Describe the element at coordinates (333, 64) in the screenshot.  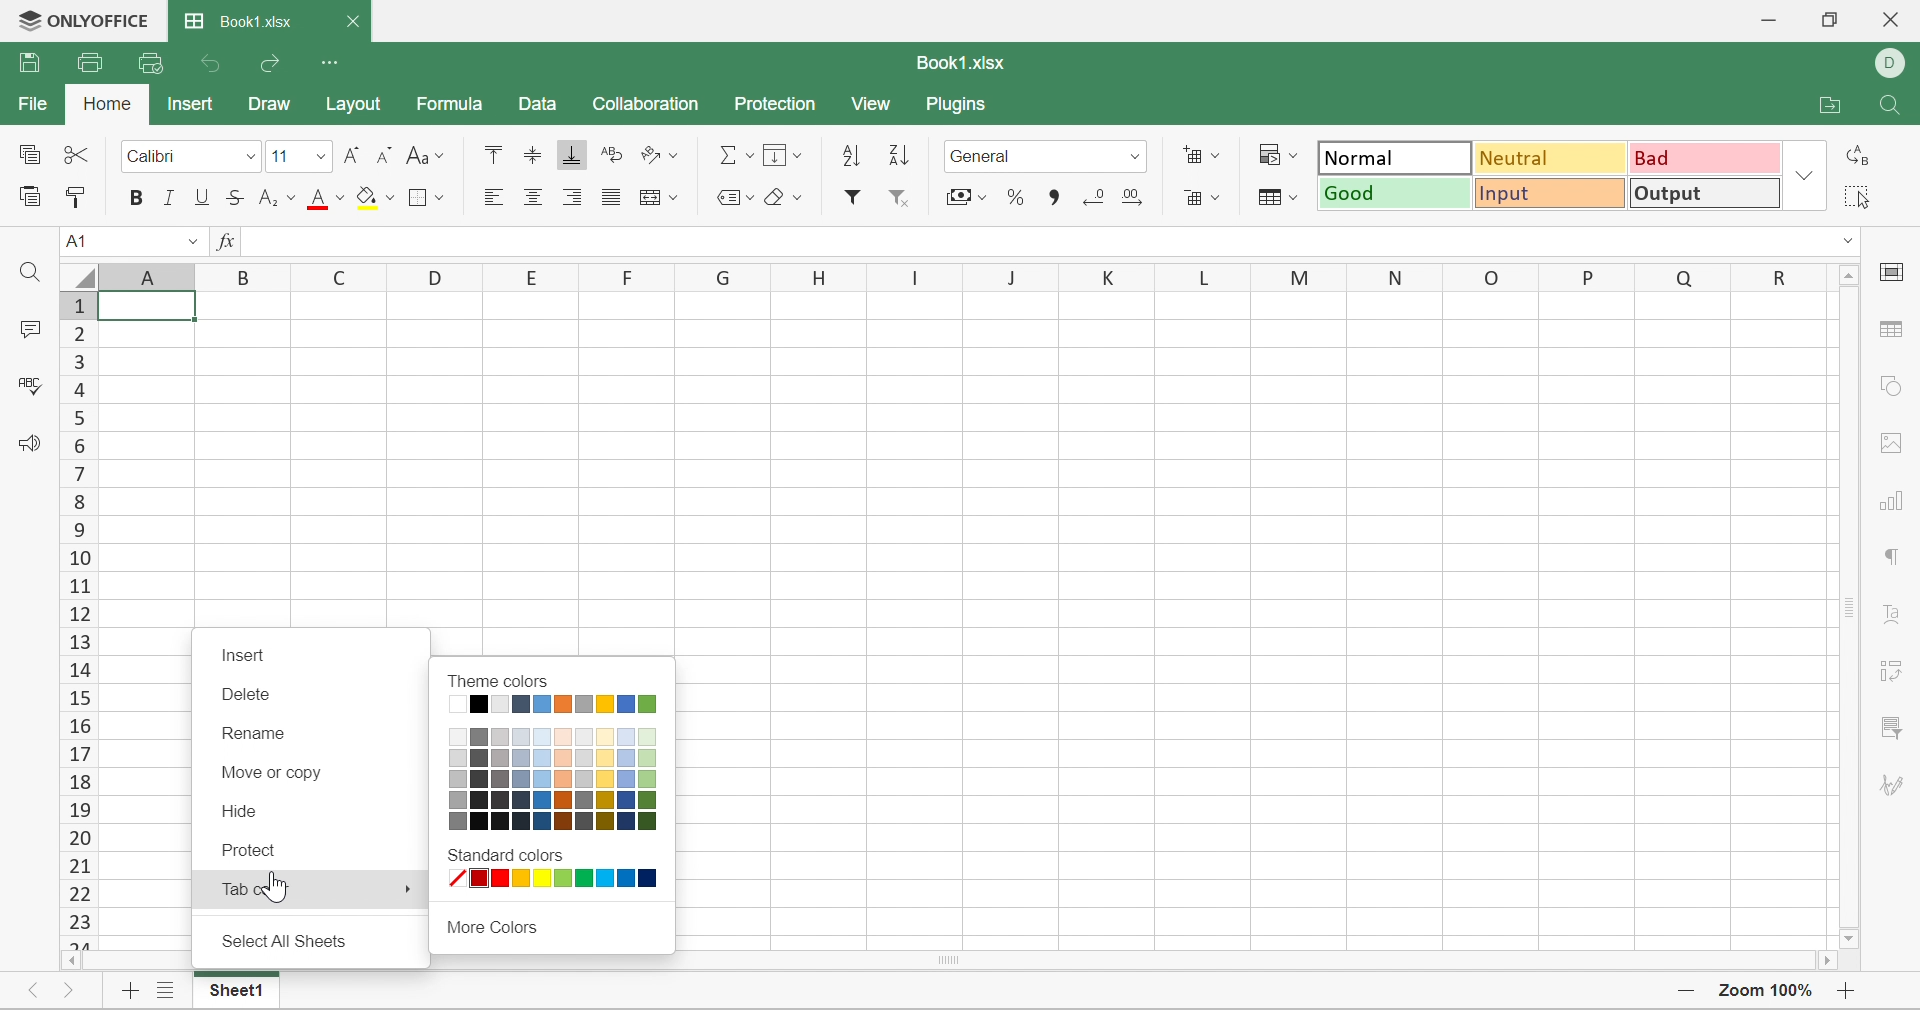
I see `Customize Quick Access Toolbar` at that location.